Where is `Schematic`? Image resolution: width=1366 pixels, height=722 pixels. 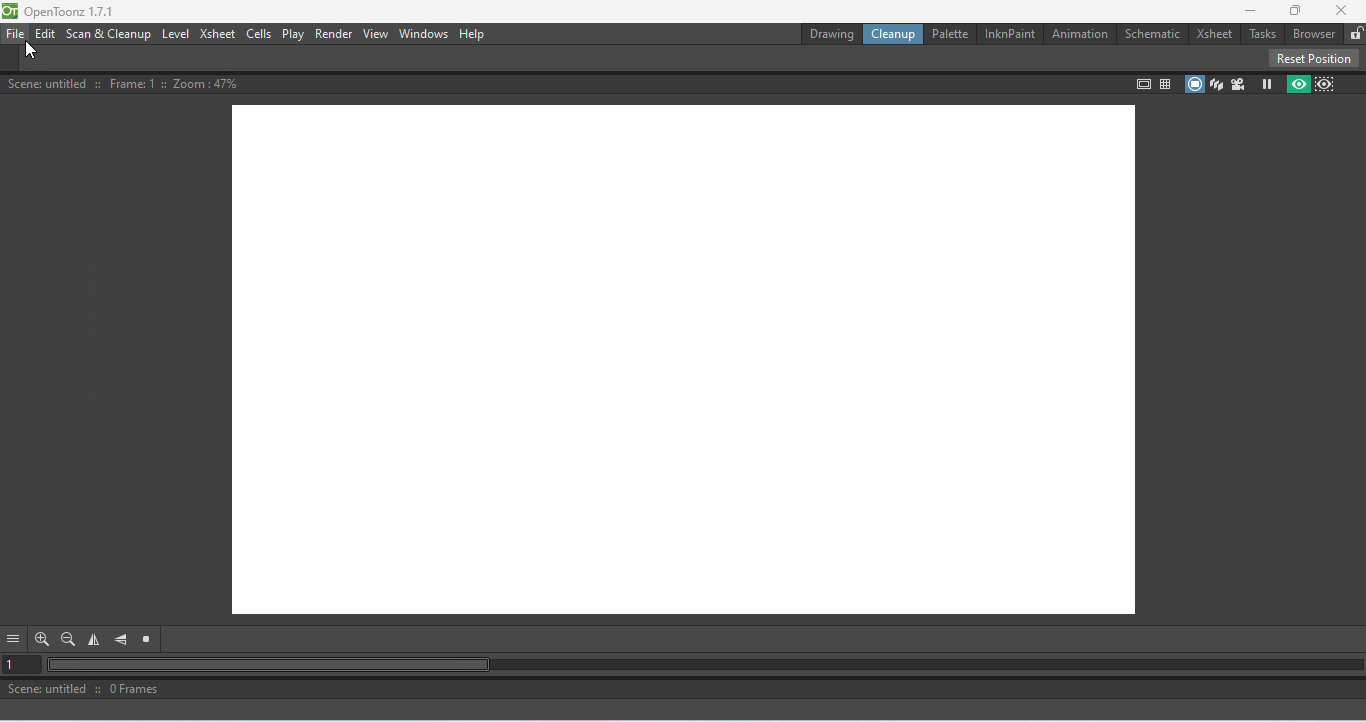
Schematic is located at coordinates (1150, 33).